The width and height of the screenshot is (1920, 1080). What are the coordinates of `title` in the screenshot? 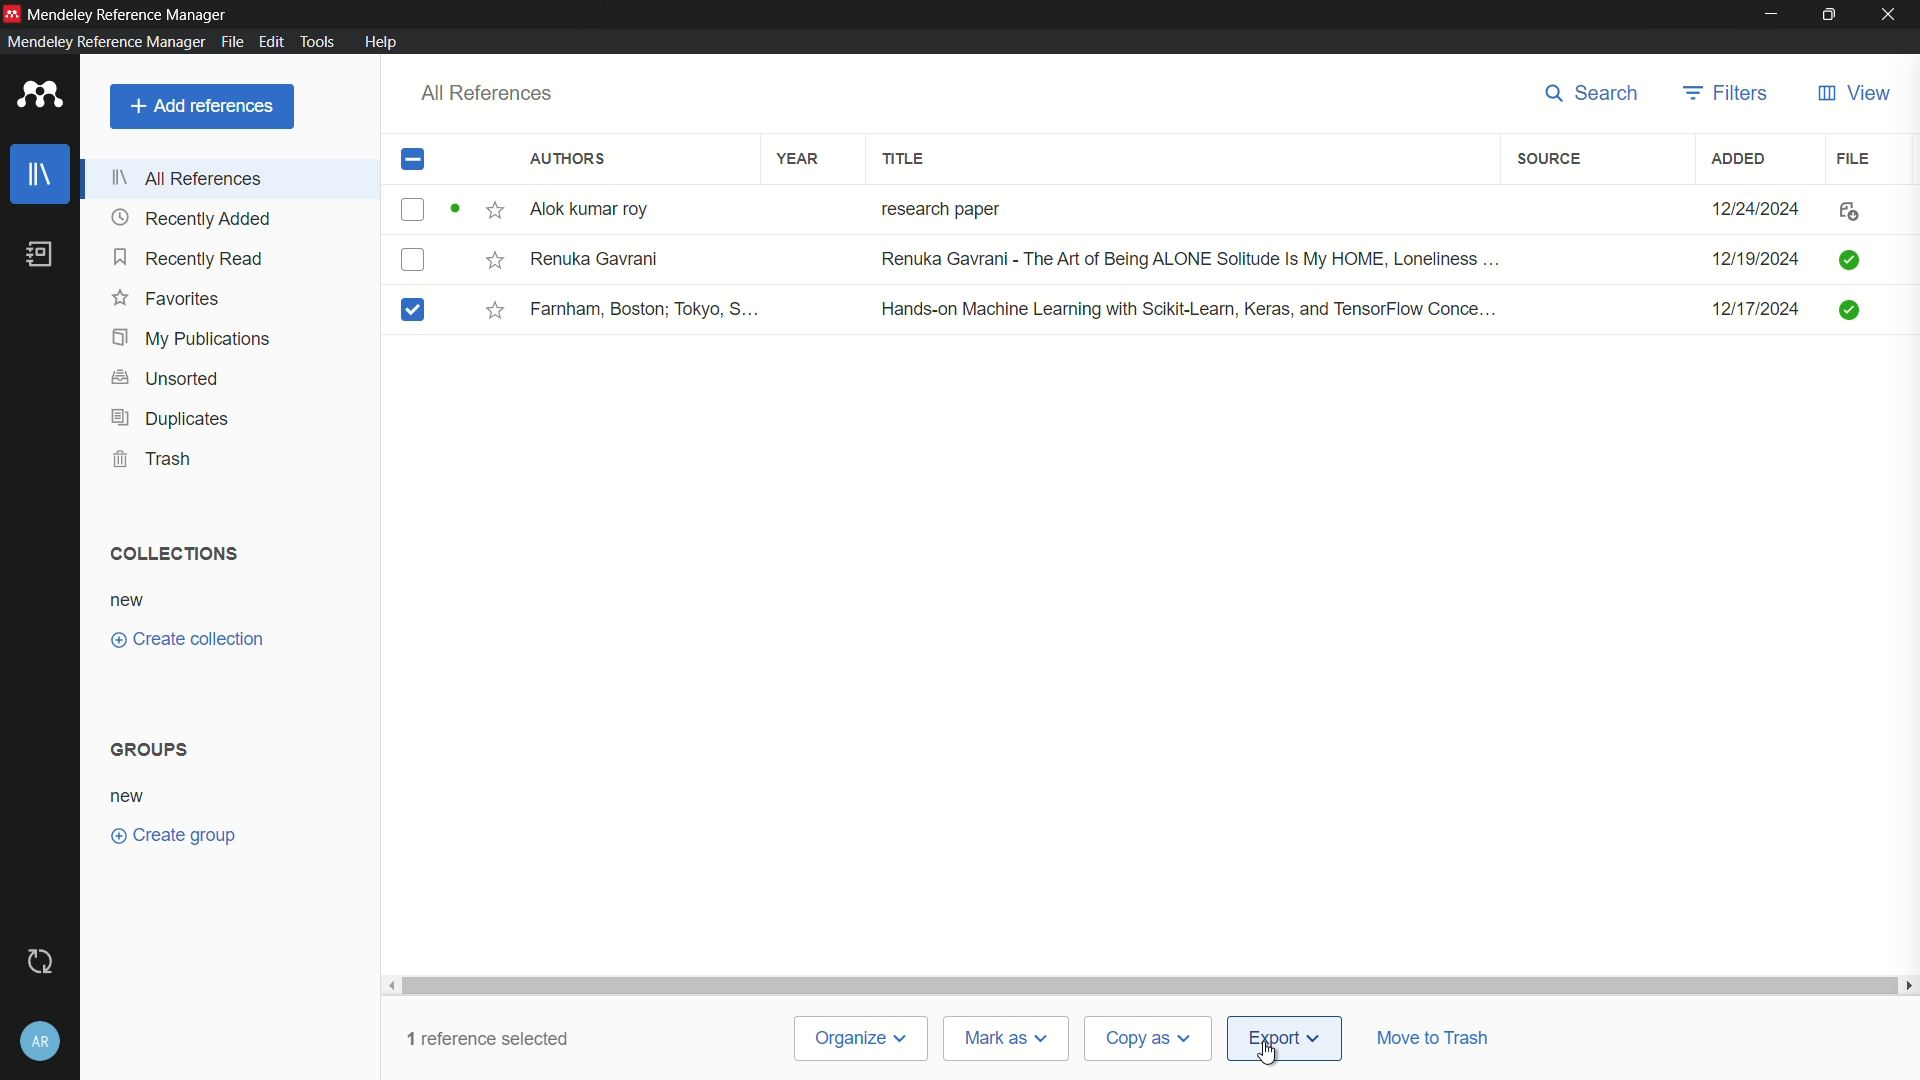 It's located at (908, 159).